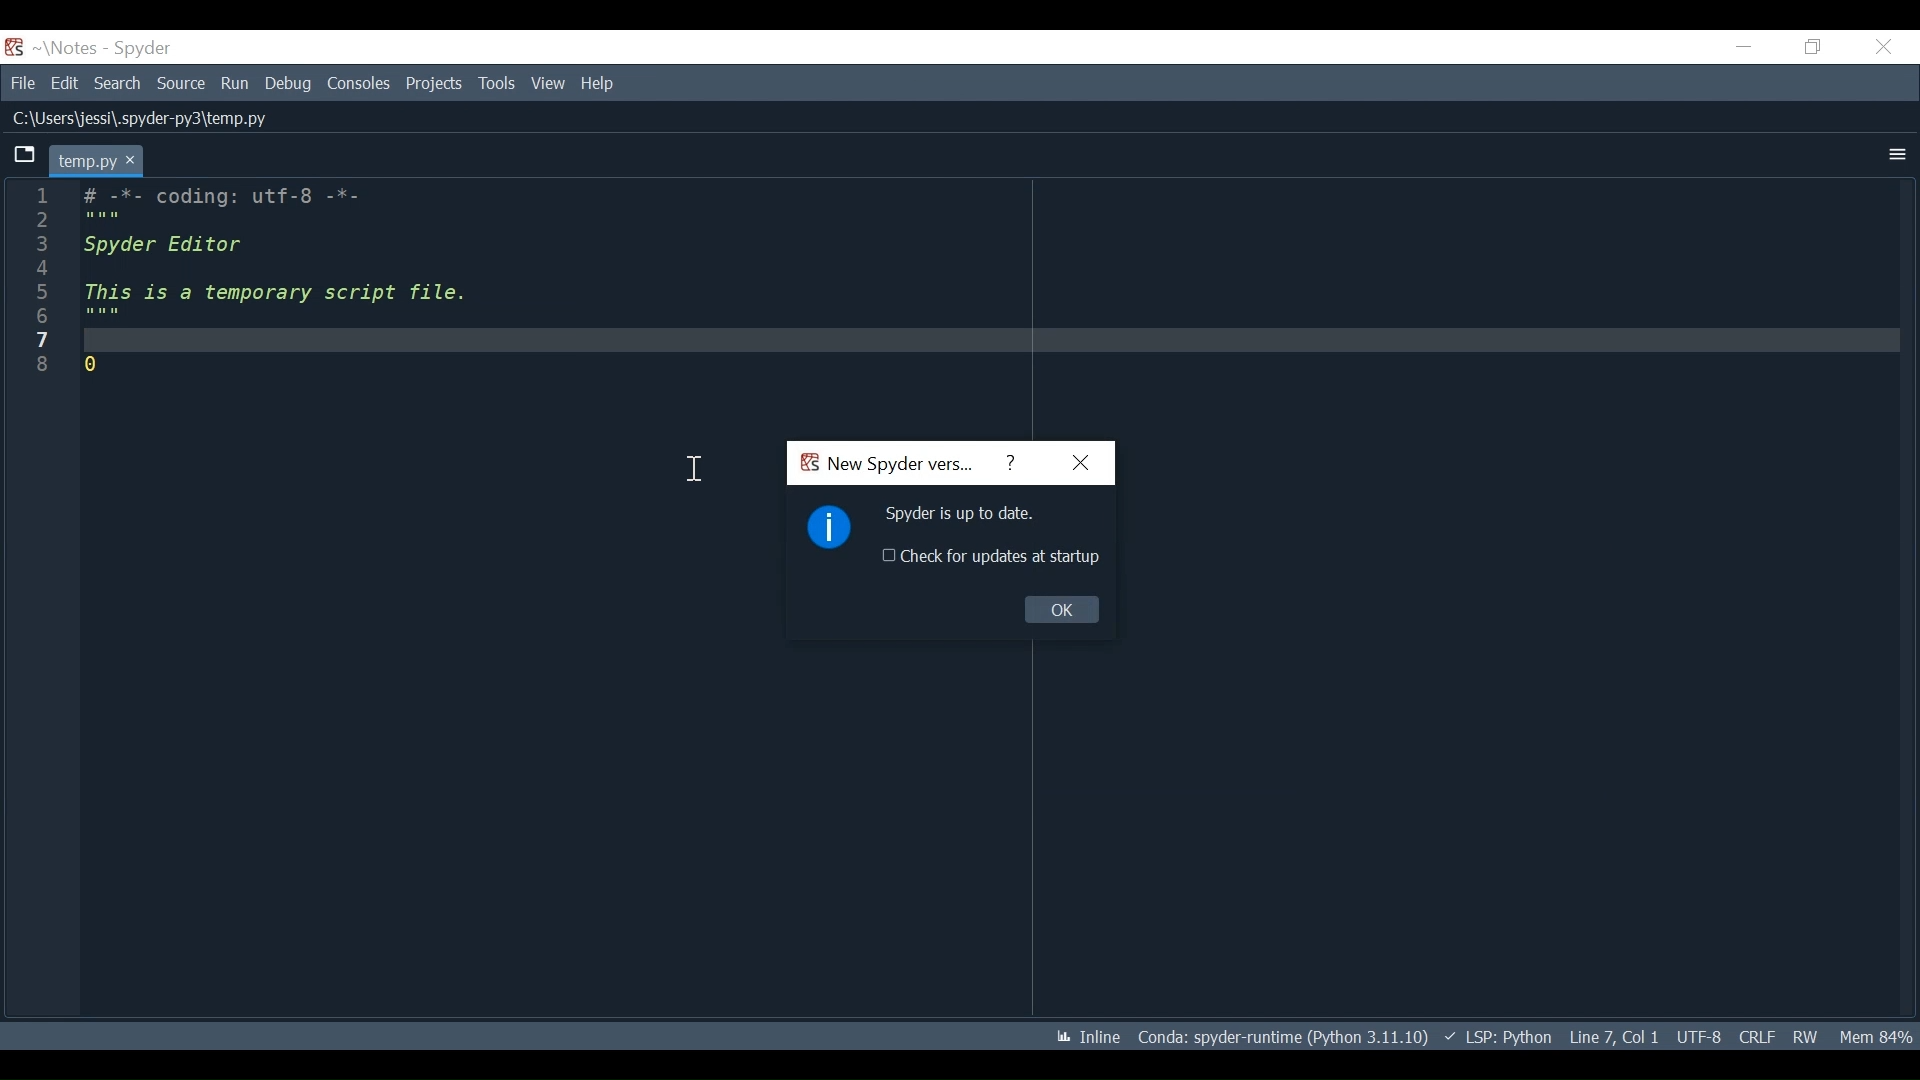 The height and width of the screenshot is (1080, 1920). Describe the element at coordinates (497, 83) in the screenshot. I see `Tools` at that location.